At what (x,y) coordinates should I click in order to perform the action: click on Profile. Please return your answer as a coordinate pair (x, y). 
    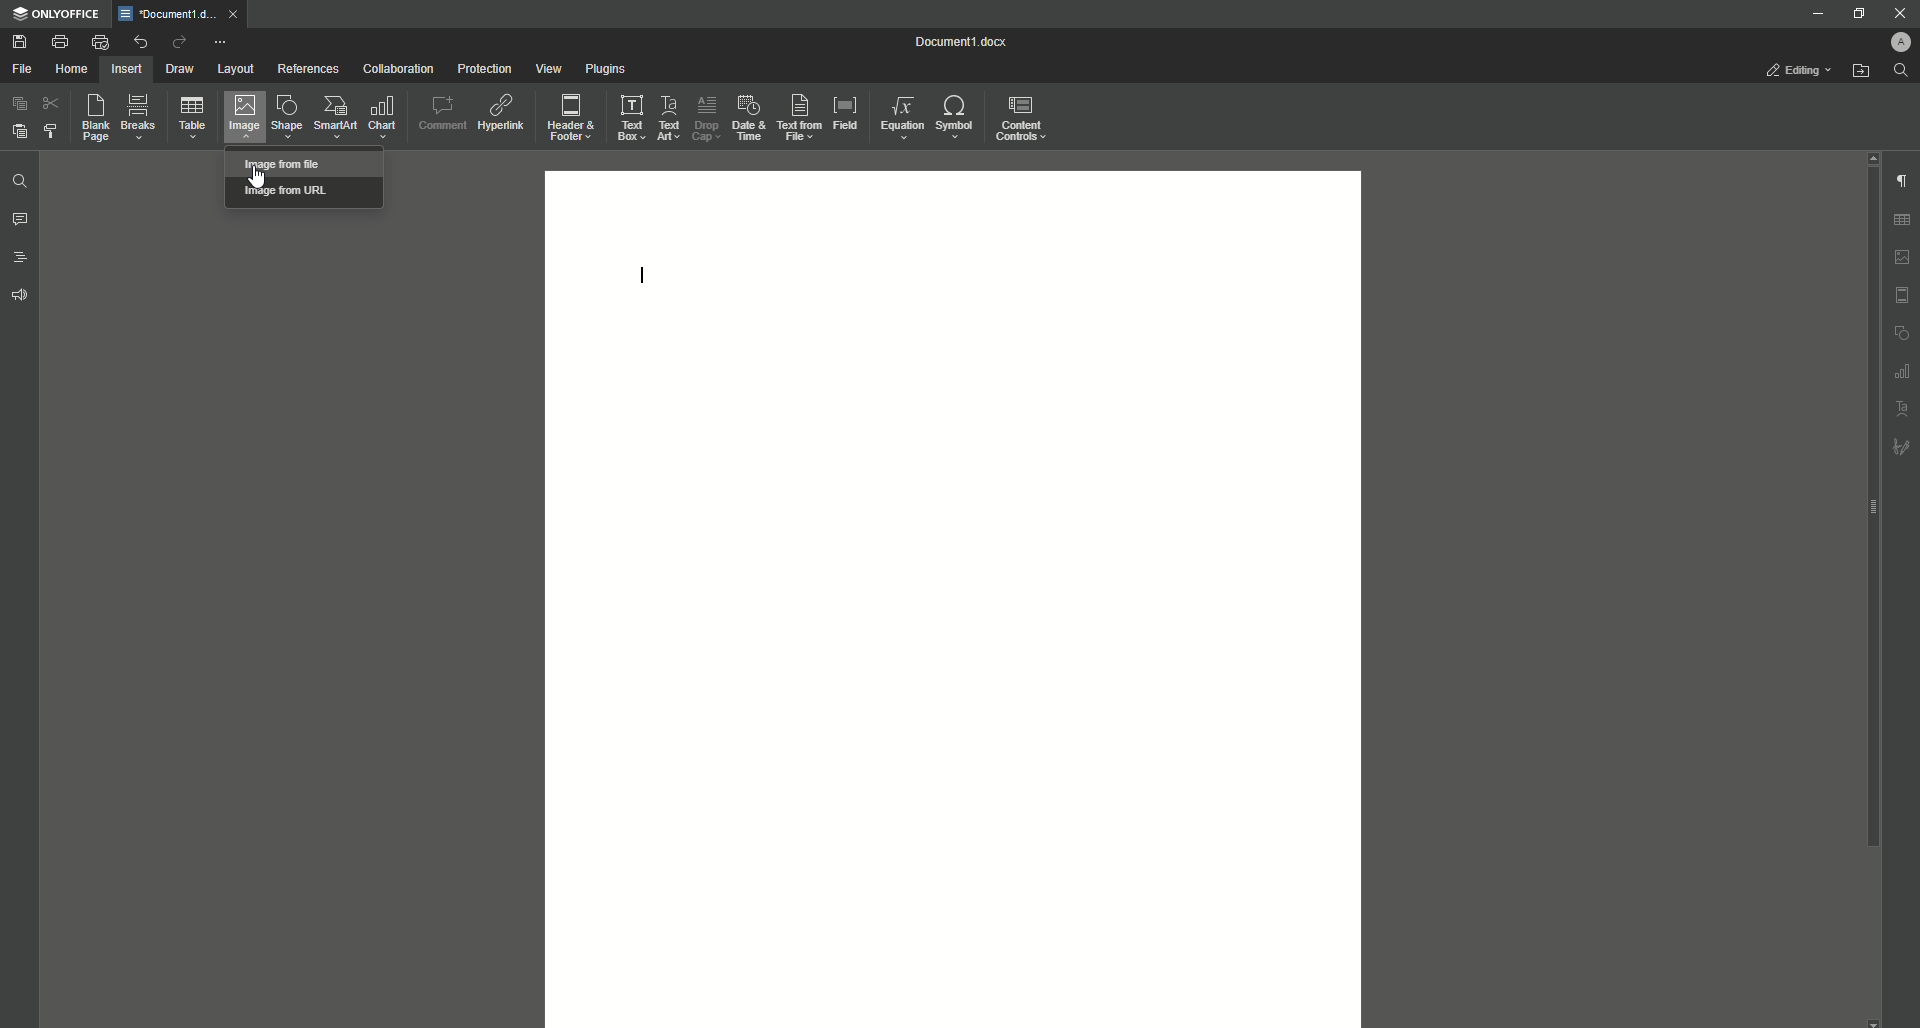
    Looking at the image, I should click on (1899, 41).